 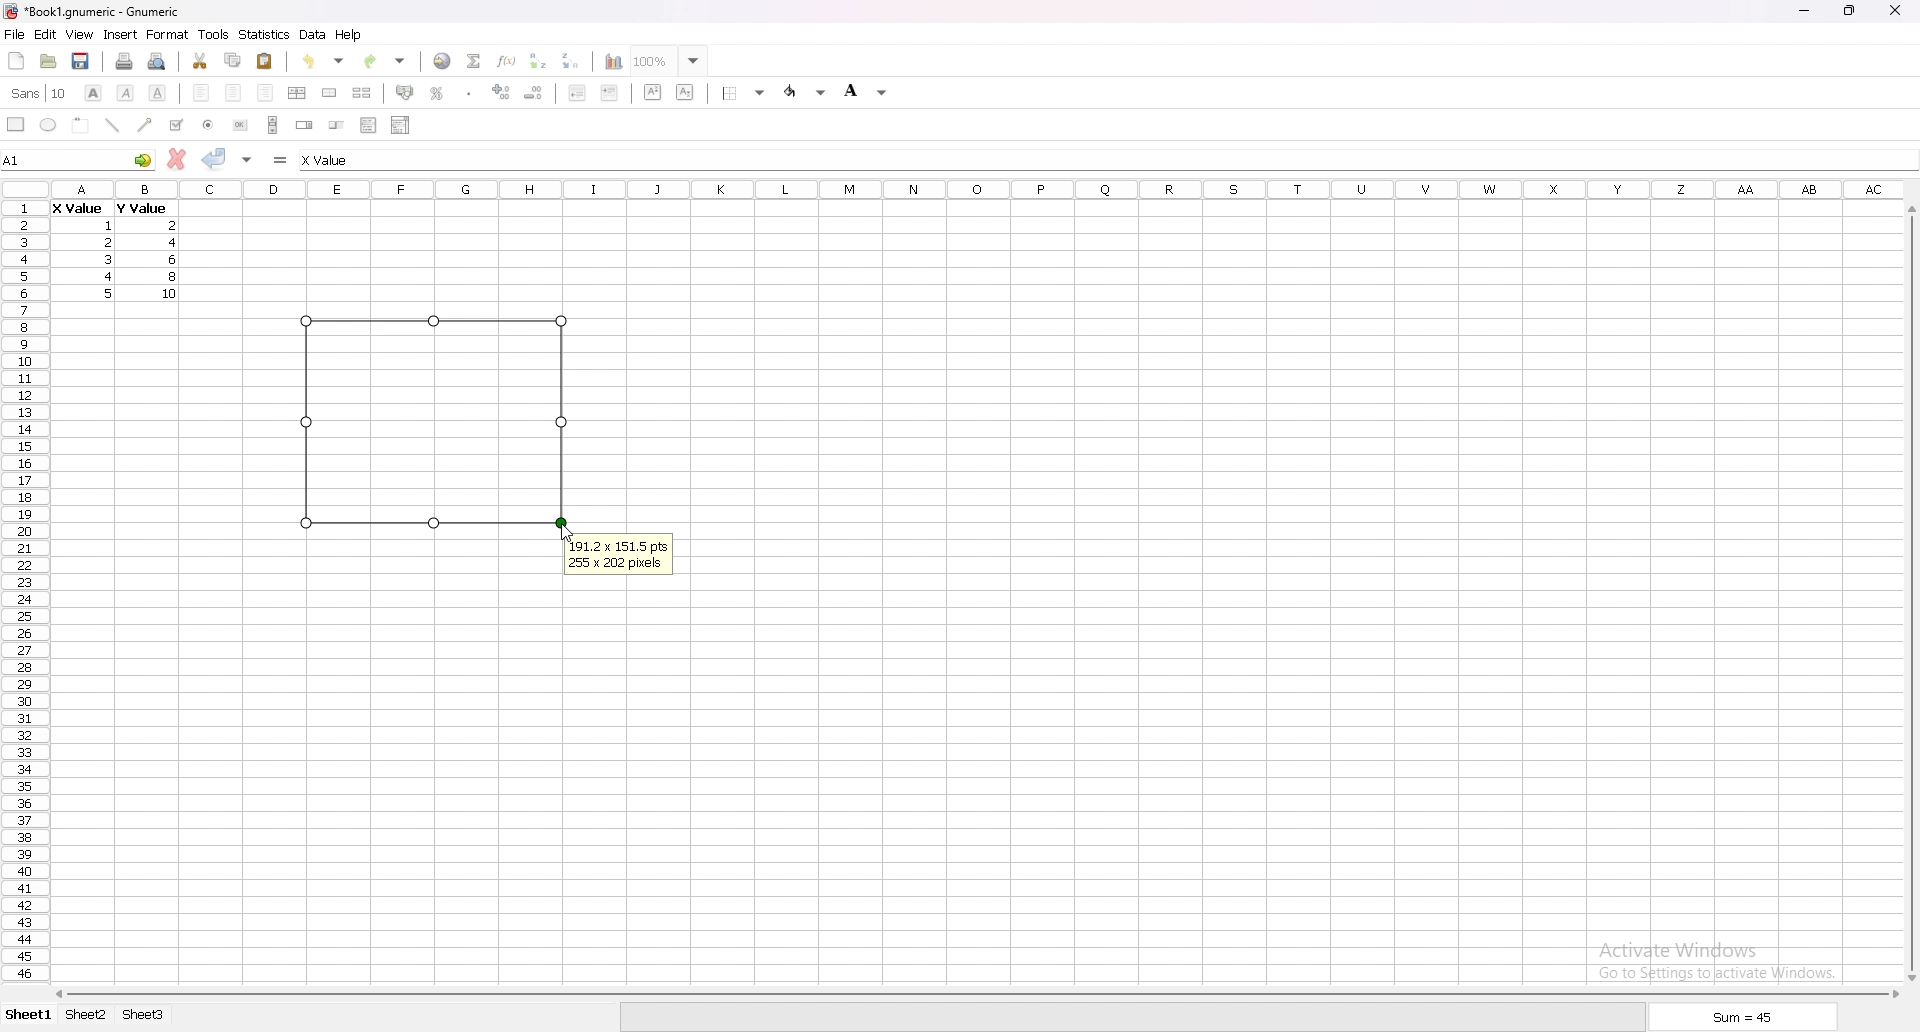 I want to click on summation, so click(x=473, y=60).